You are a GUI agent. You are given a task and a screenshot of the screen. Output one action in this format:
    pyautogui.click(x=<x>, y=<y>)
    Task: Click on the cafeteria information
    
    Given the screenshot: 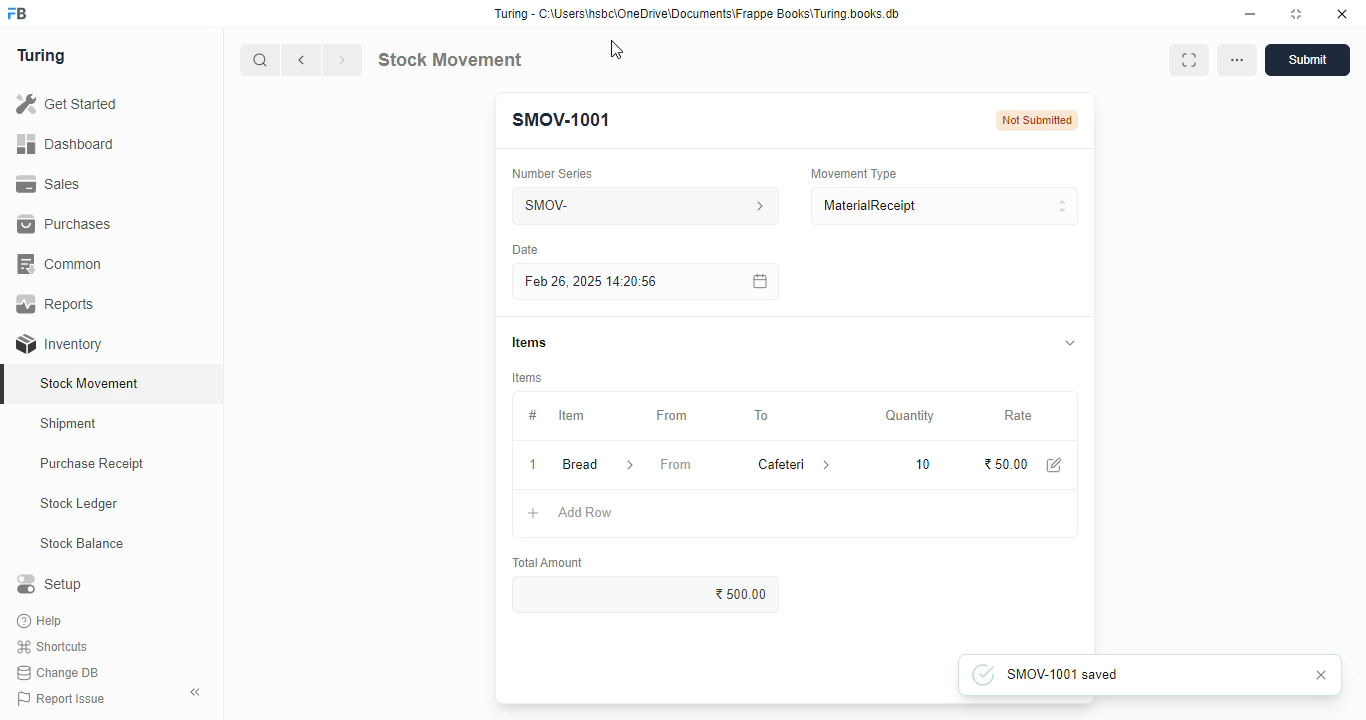 What is the action you would take?
    pyautogui.click(x=828, y=464)
    